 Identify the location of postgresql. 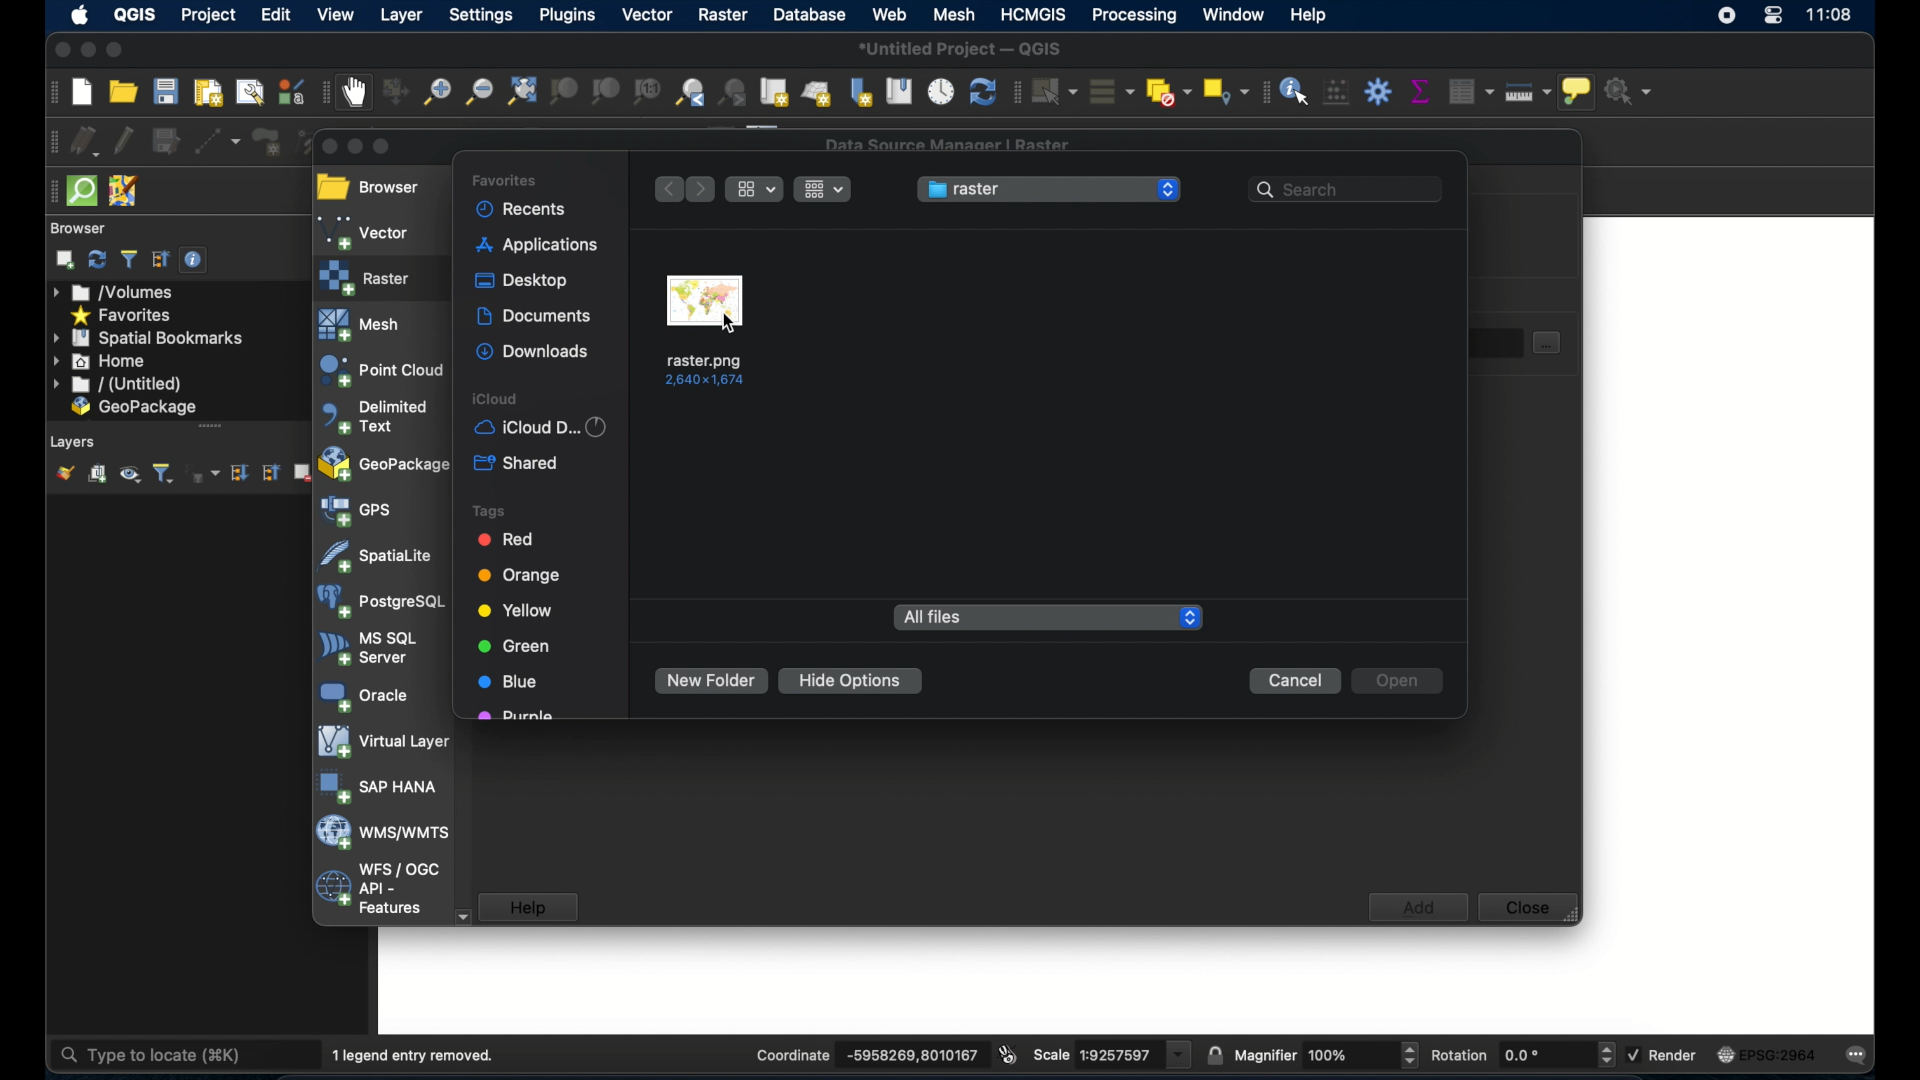
(381, 601).